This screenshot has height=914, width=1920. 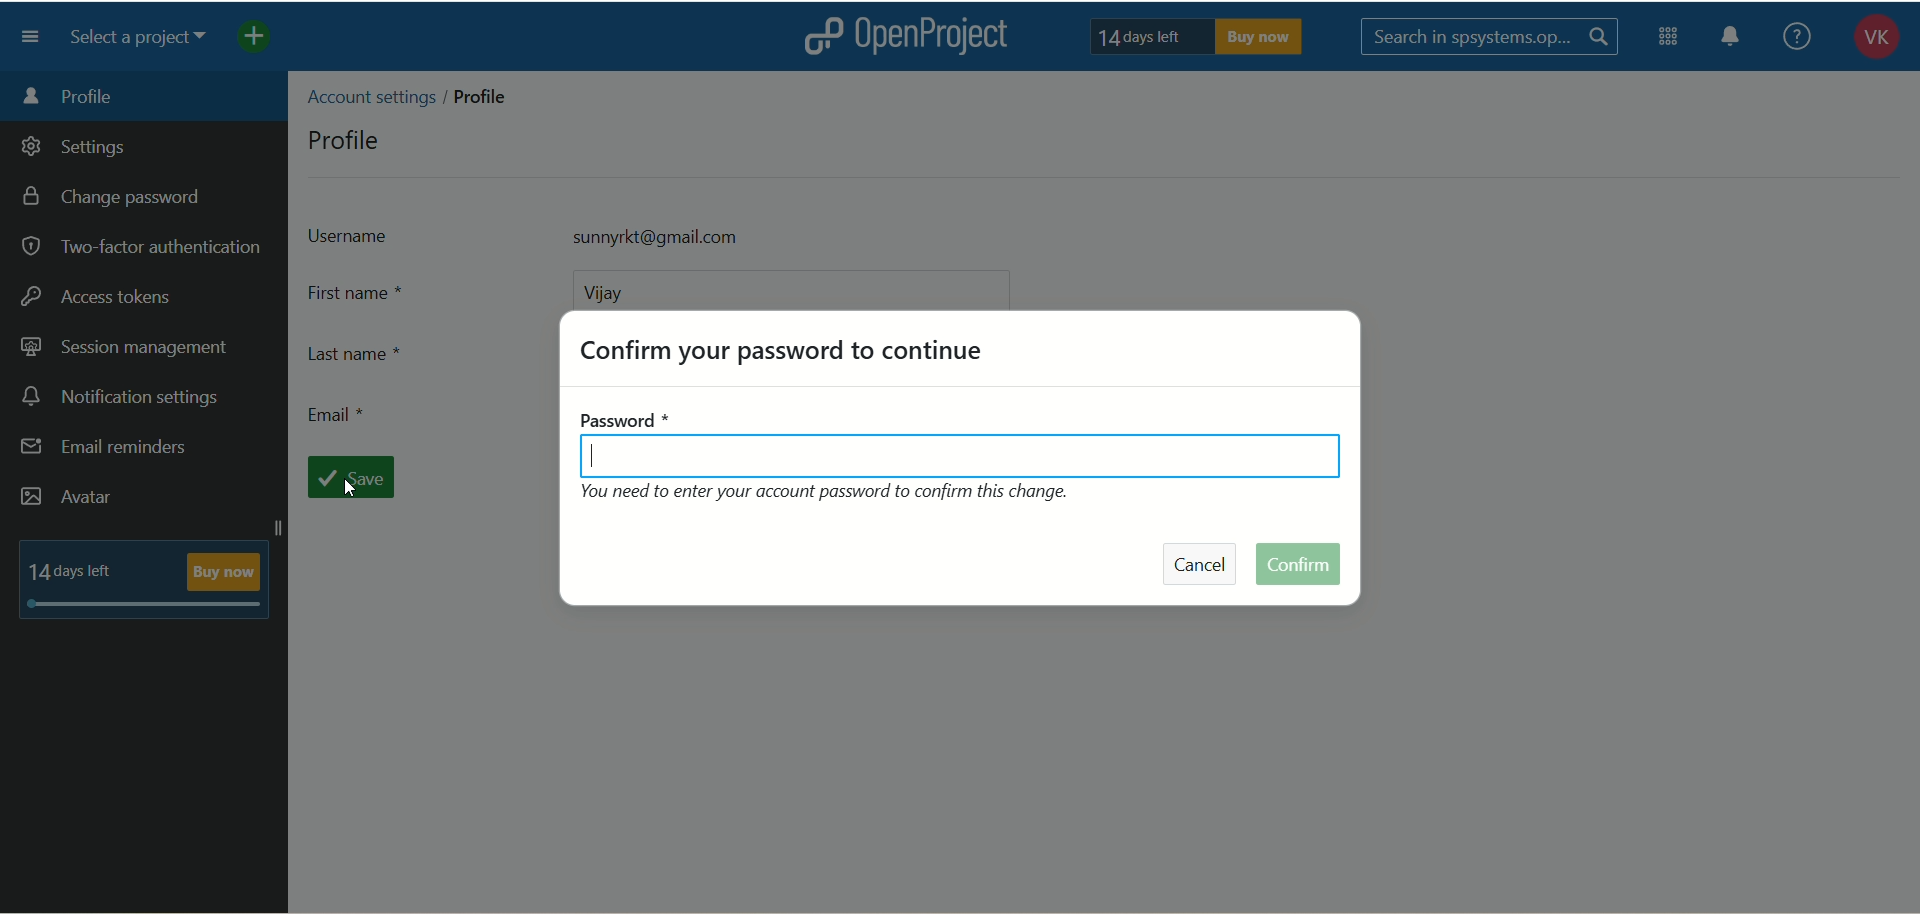 What do you see at coordinates (1670, 41) in the screenshot?
I see `modules` at bounding box center [1670, 41].